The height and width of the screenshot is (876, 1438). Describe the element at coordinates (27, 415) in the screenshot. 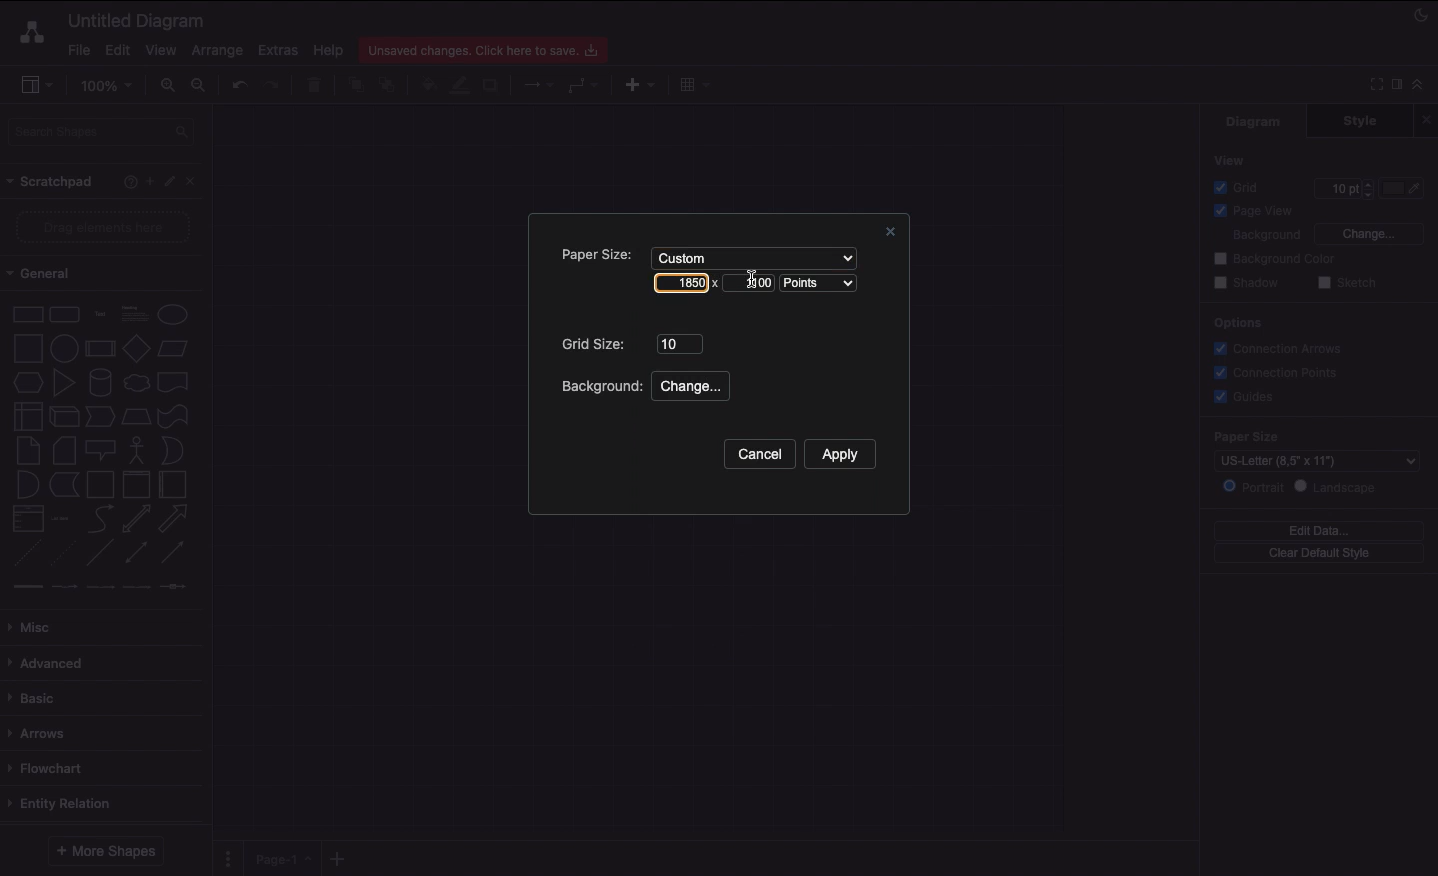

I see `Internal storage` at that location.